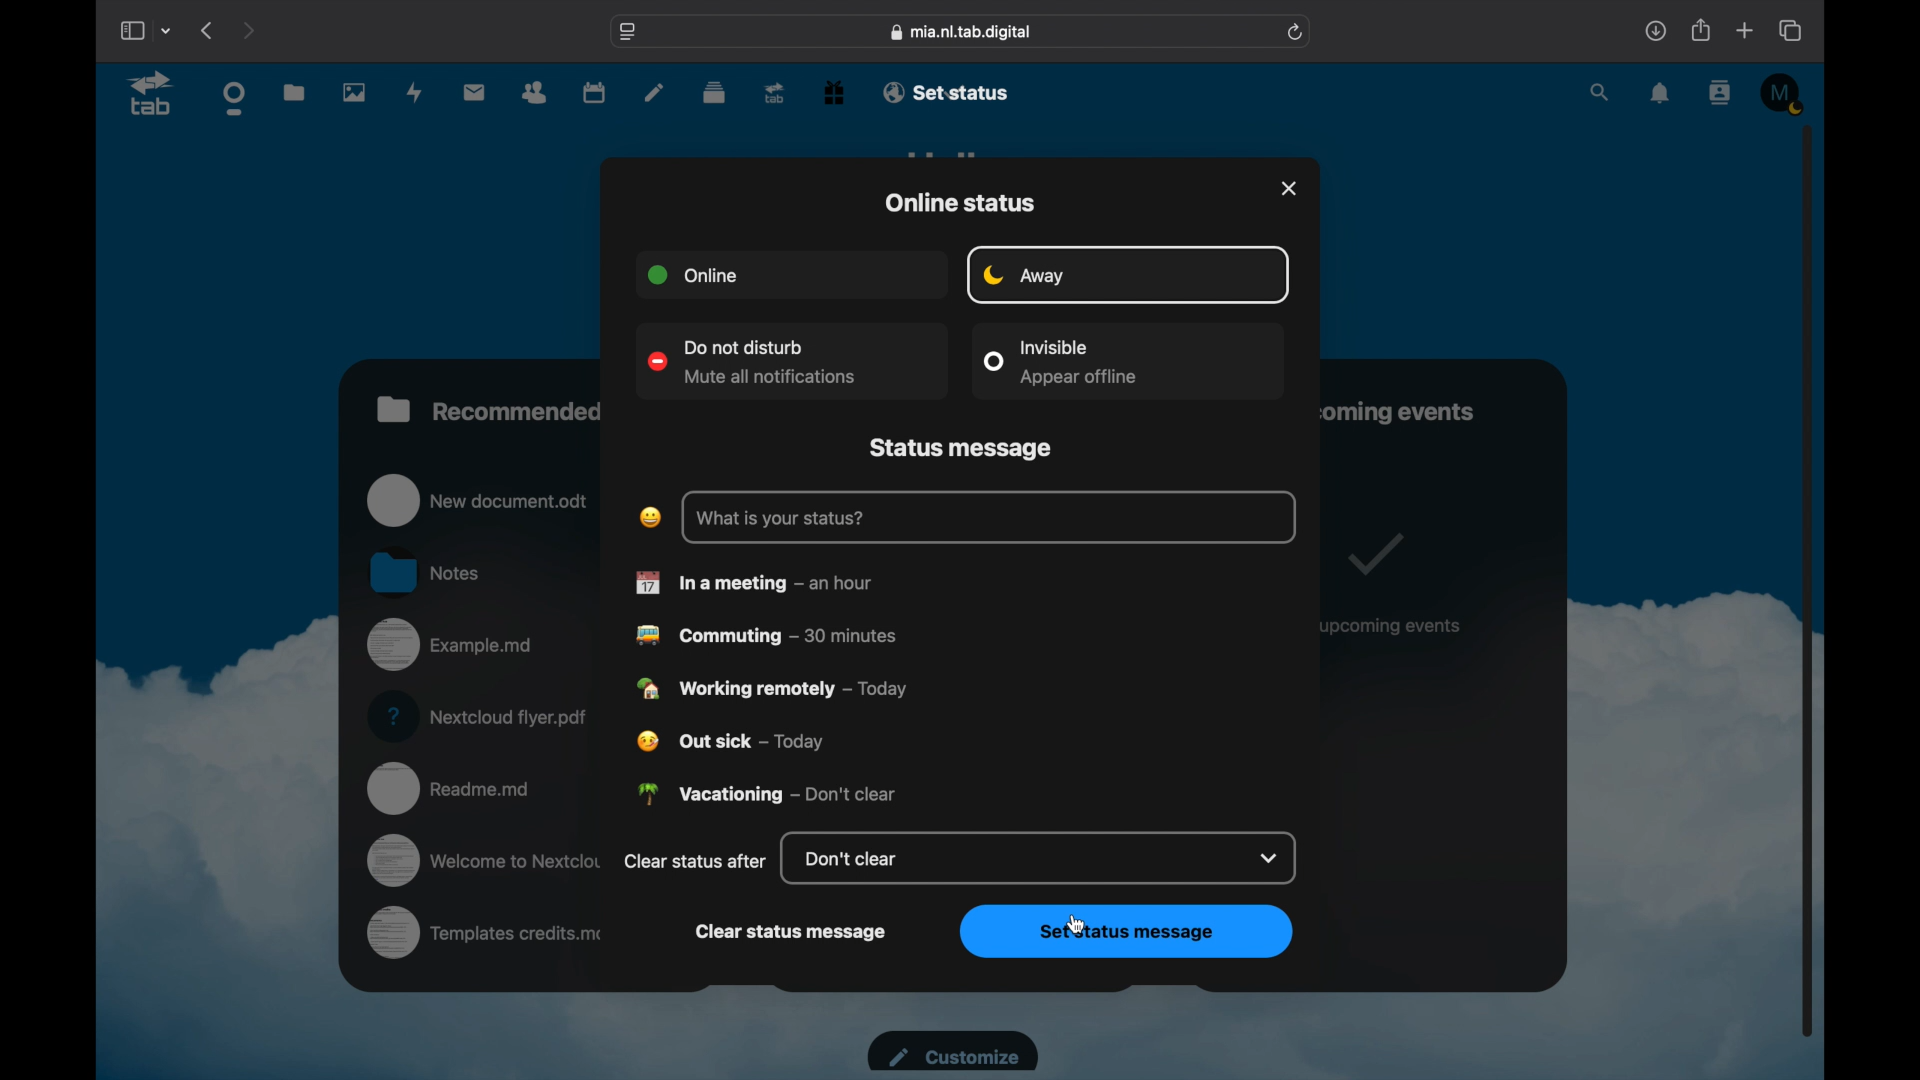  I want to click on templates, so click(488, 934).